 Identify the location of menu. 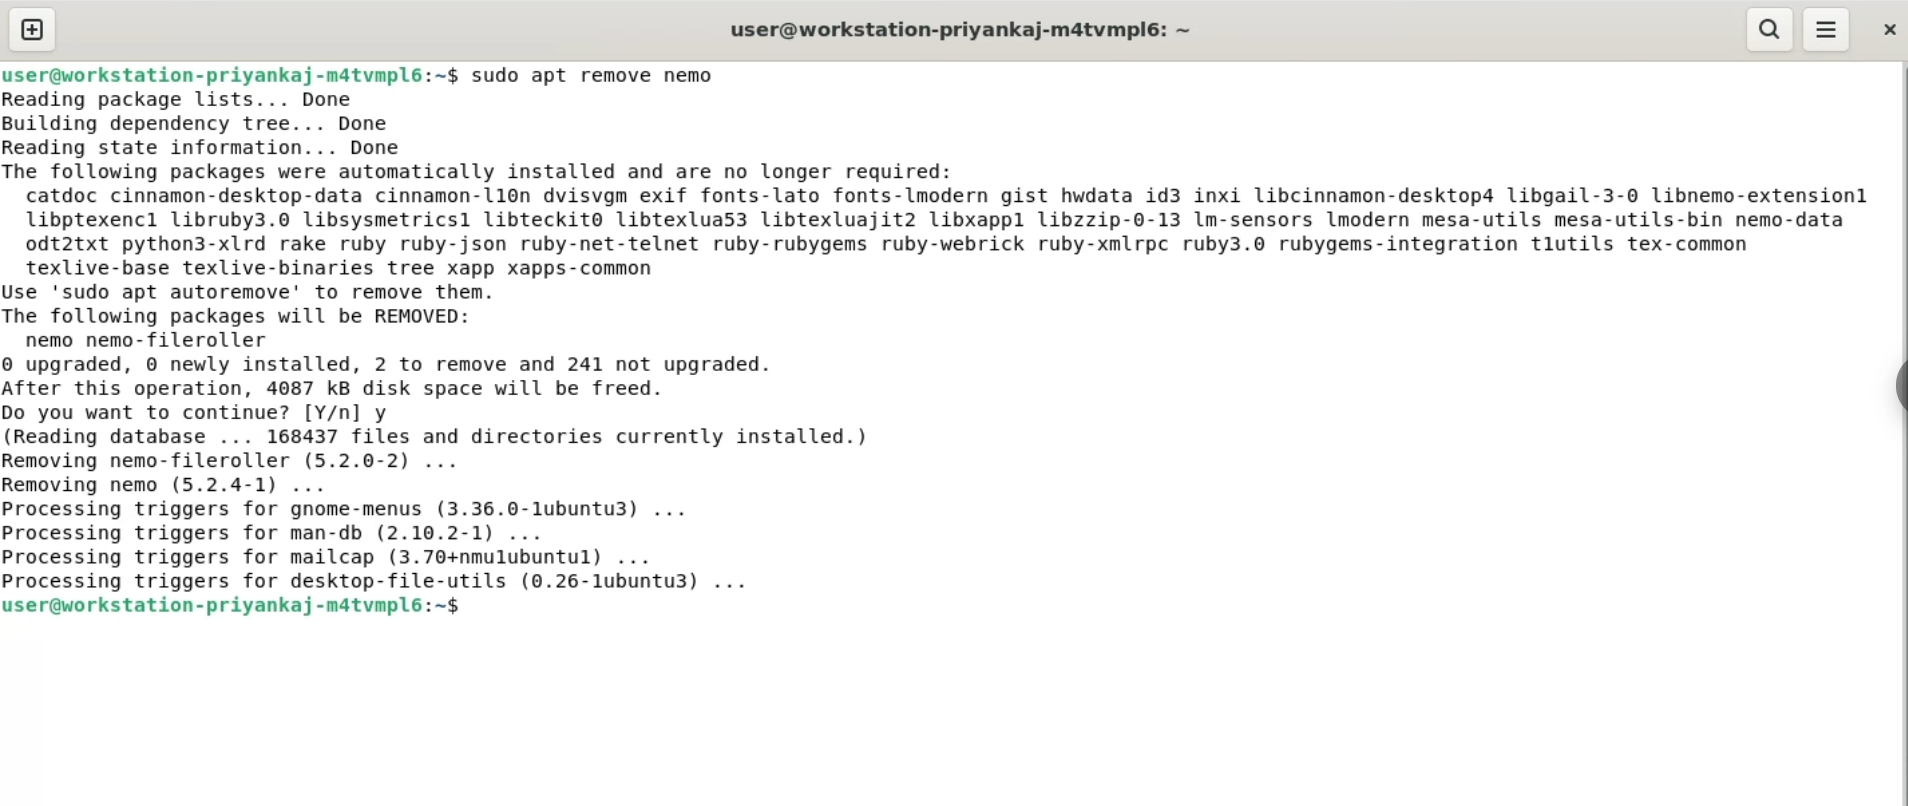
(1829, 31).